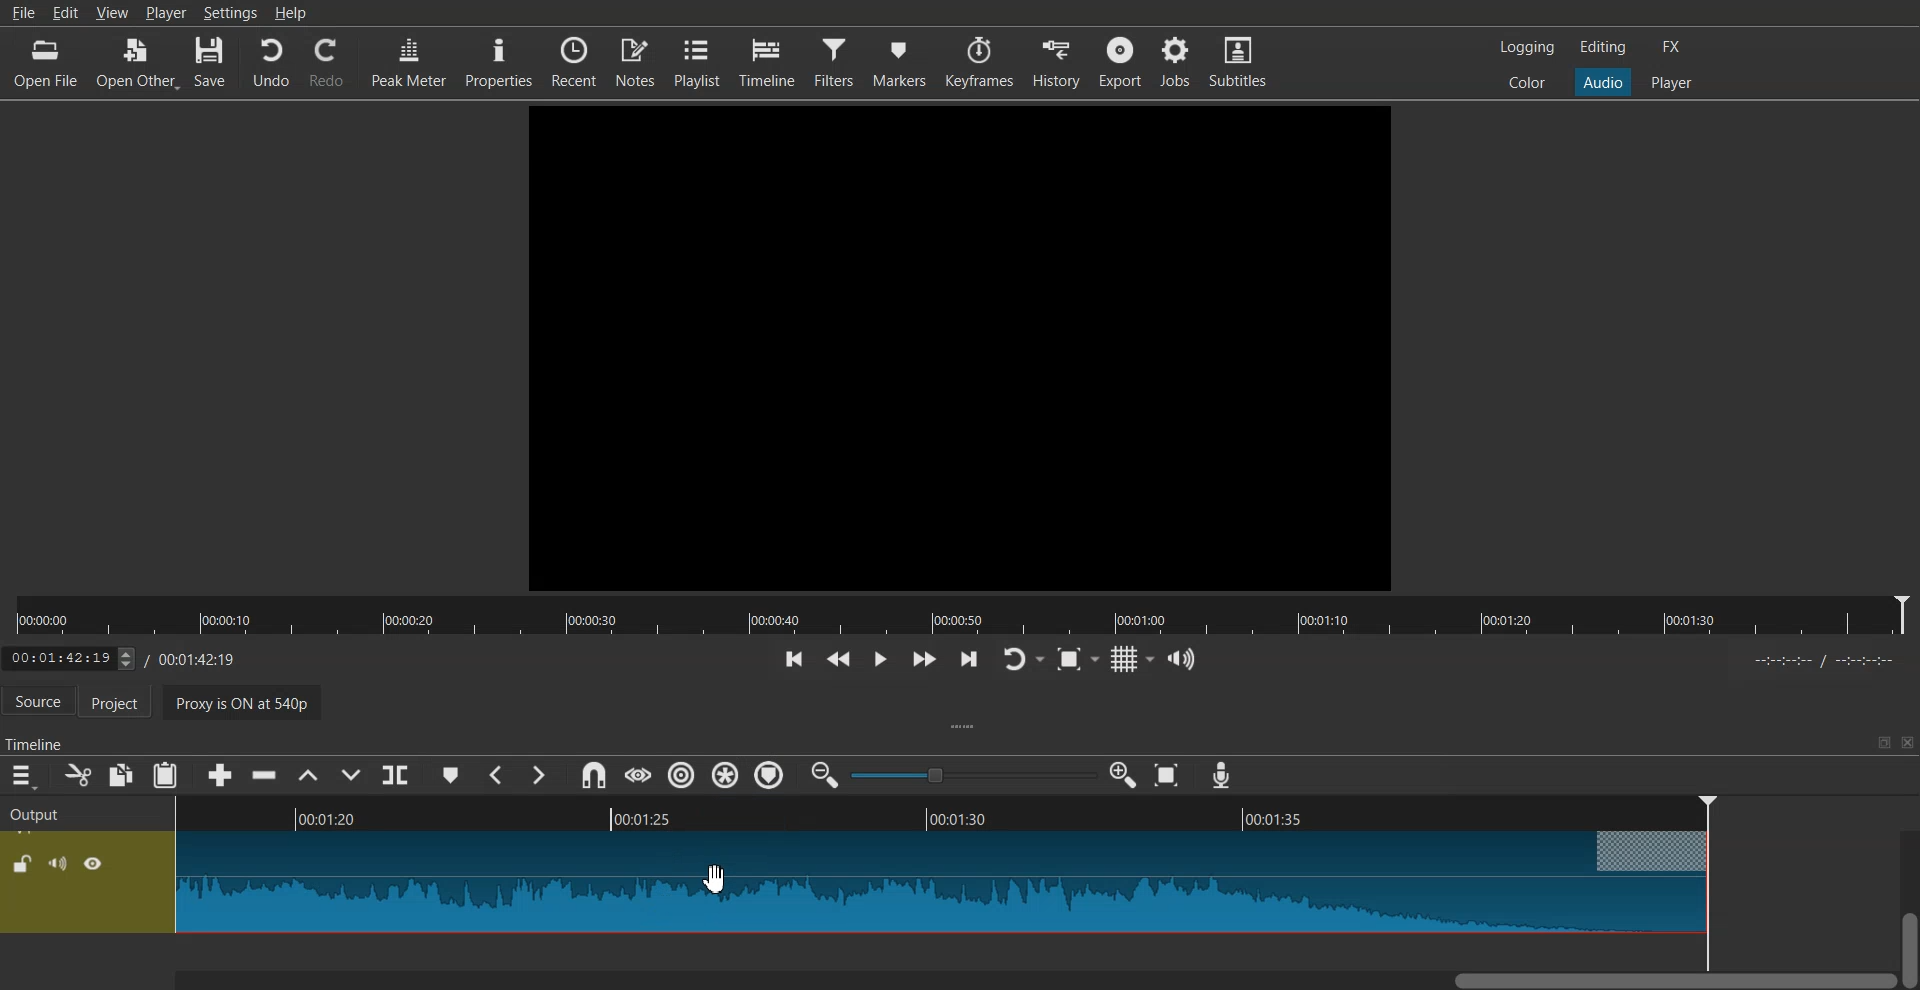 Image resolution: width=1920 pixels, height=990 pixels. What do you see at coordinates (1604, 81) in the screenshot?
I see `Switch to the Audio layout` at bounding box center [1604, 81].